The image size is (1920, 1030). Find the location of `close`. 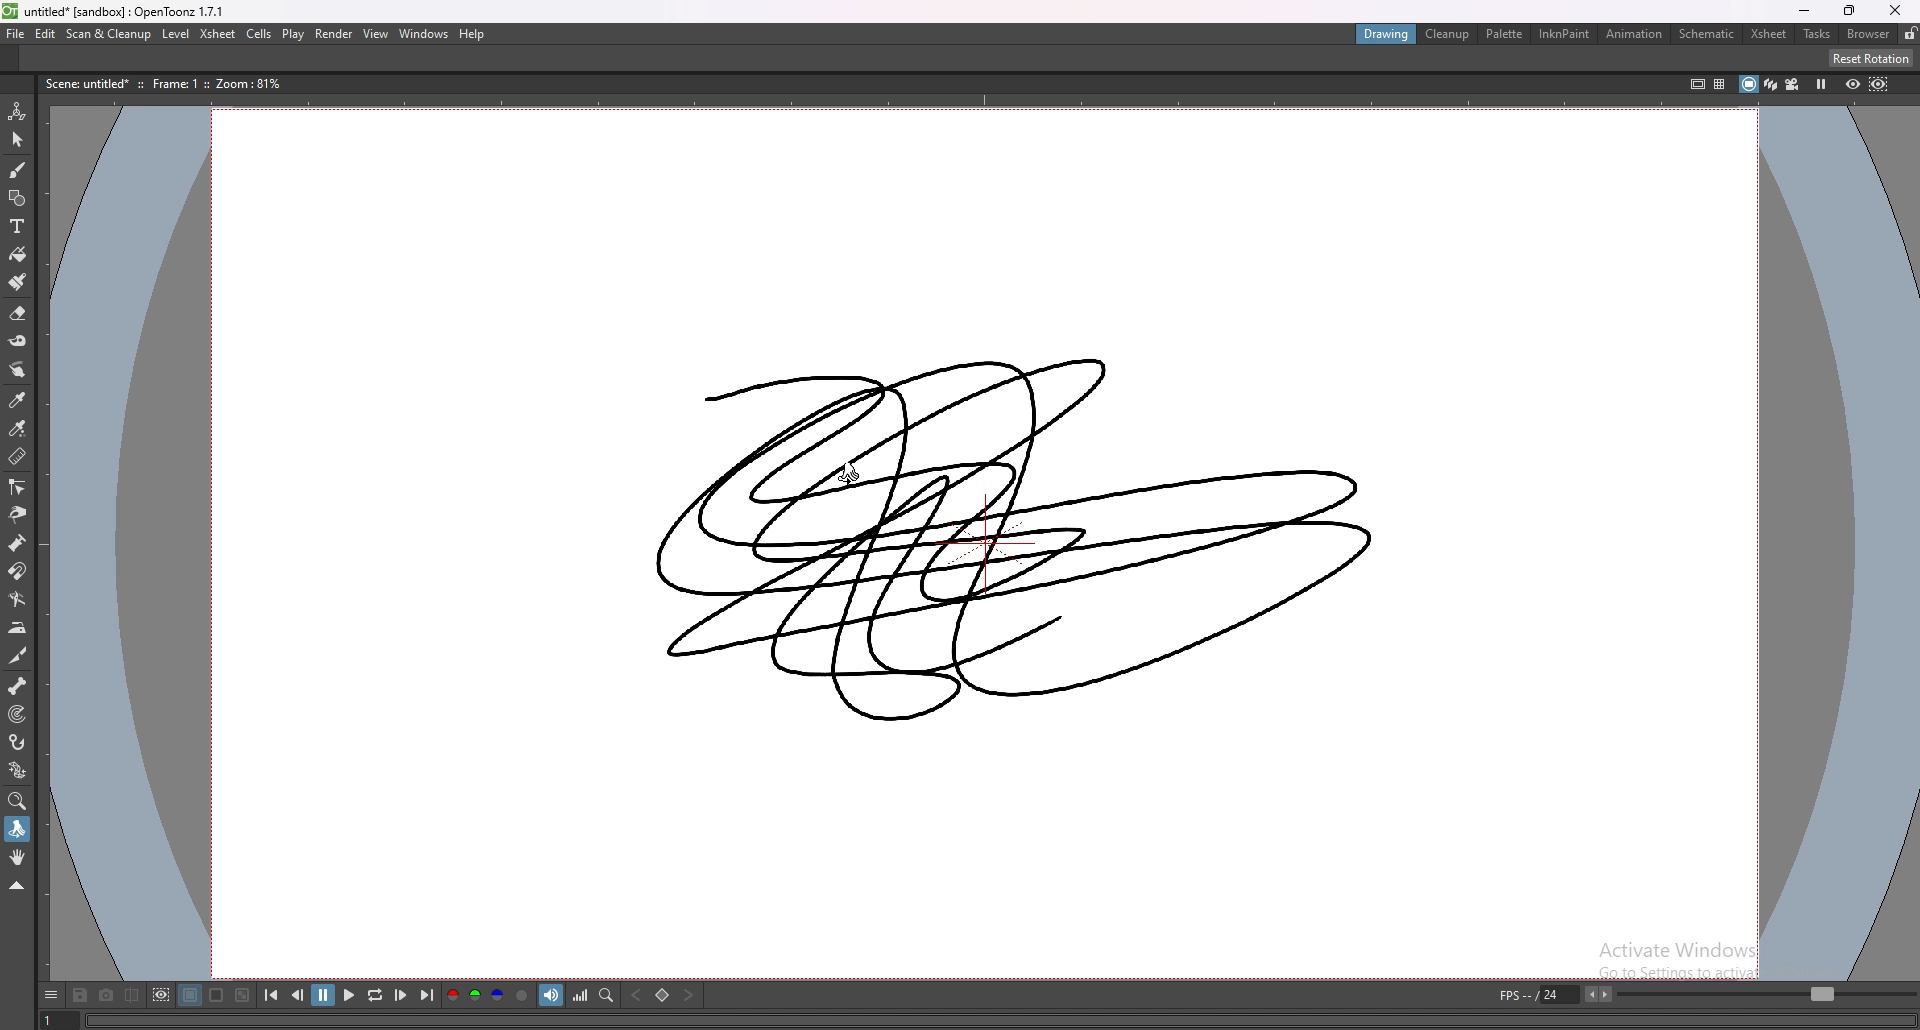

close is located at coordinates (1896, 12).